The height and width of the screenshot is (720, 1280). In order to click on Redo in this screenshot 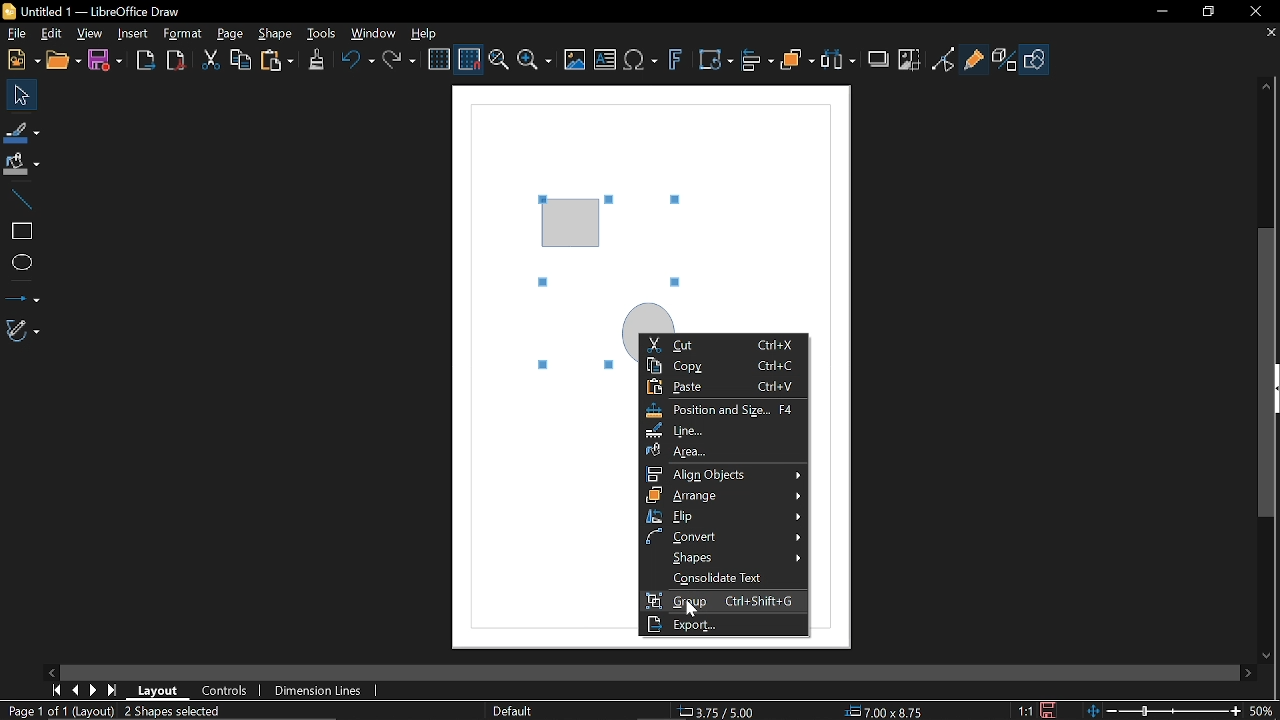, I will do `click(401, 62)`.